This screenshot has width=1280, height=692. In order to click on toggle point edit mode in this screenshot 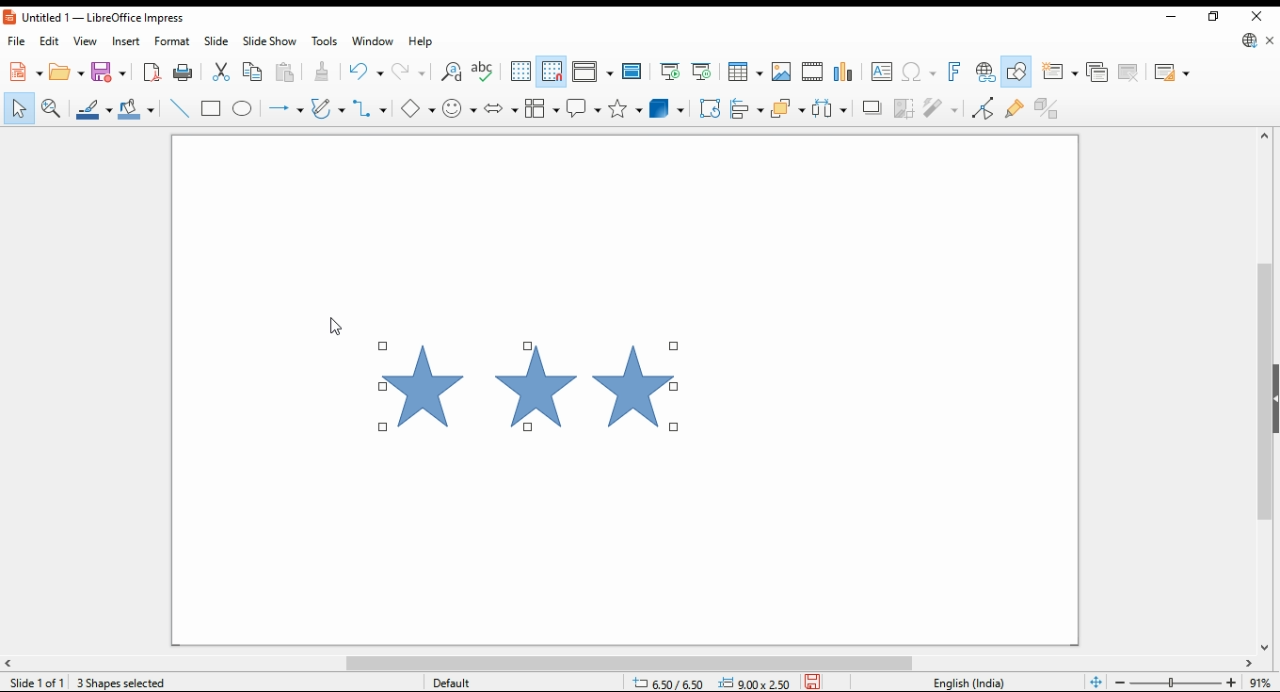, I will do `click(982, 107)`.